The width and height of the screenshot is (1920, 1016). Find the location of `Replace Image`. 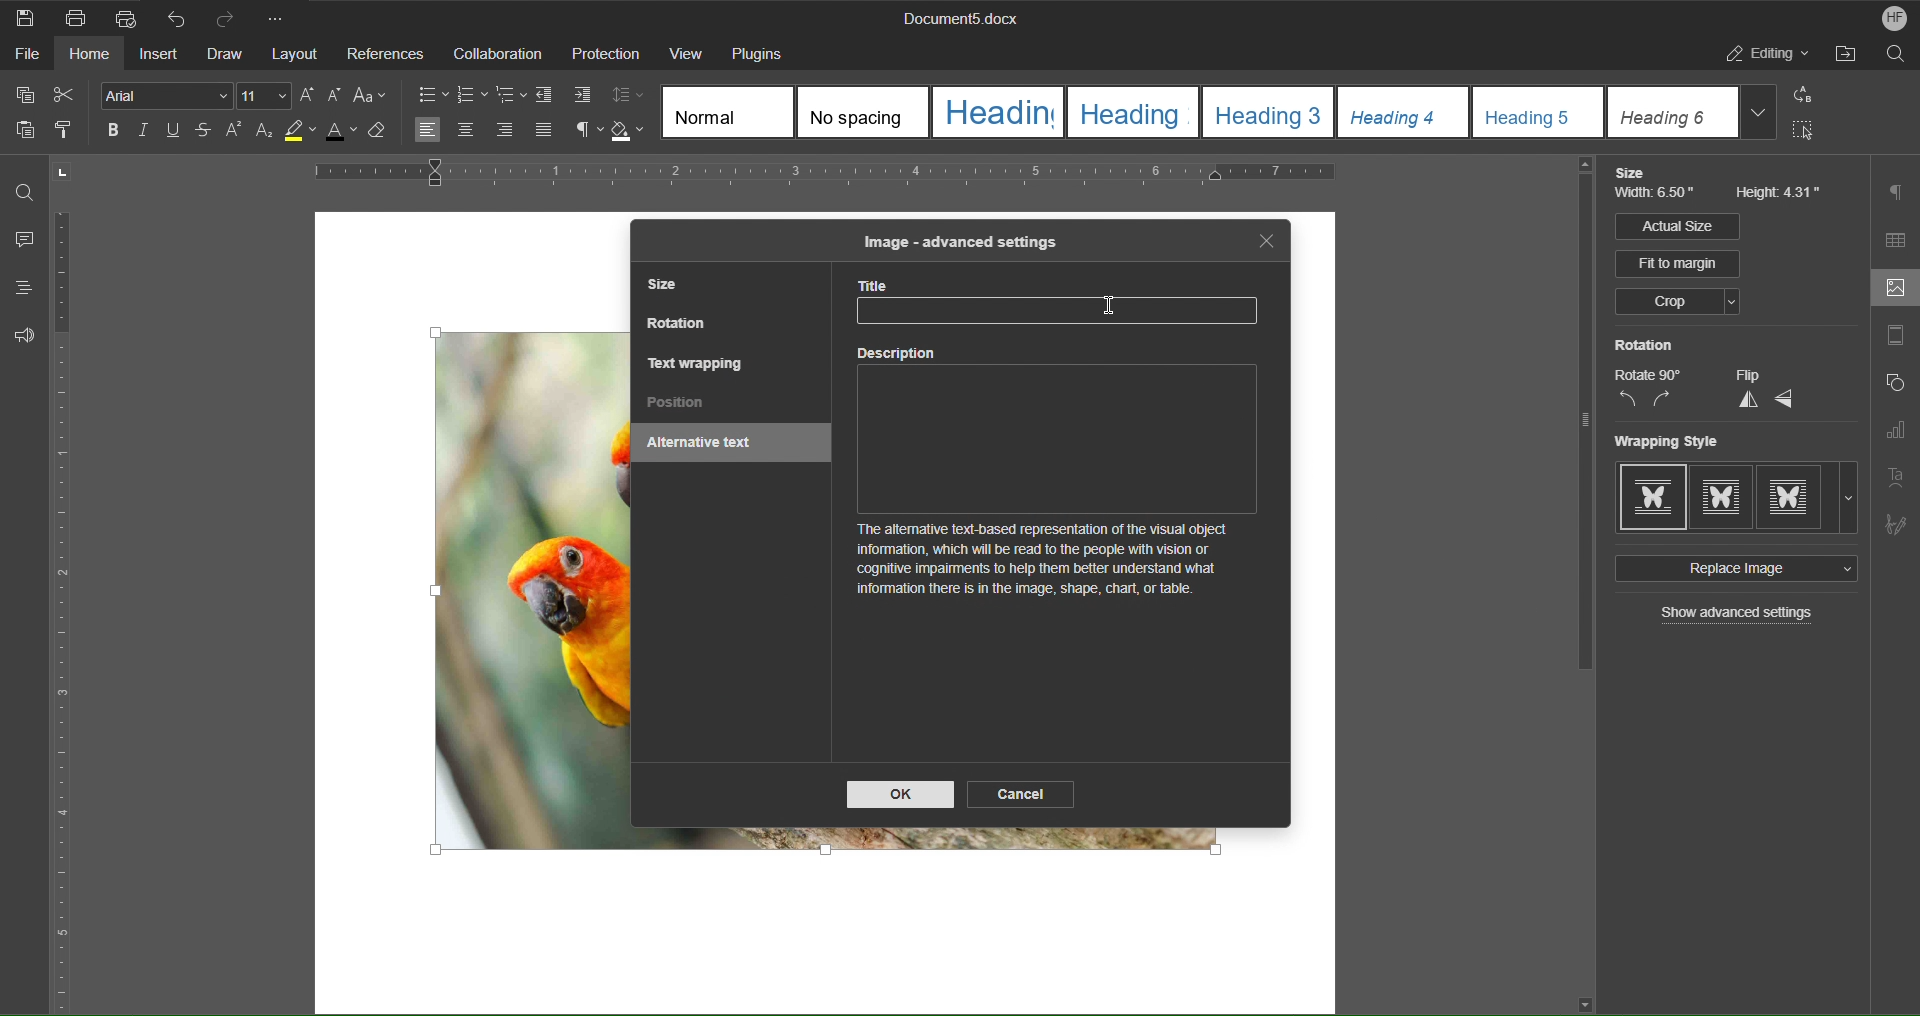

Replace Image is located at coordinates (1733, 569).